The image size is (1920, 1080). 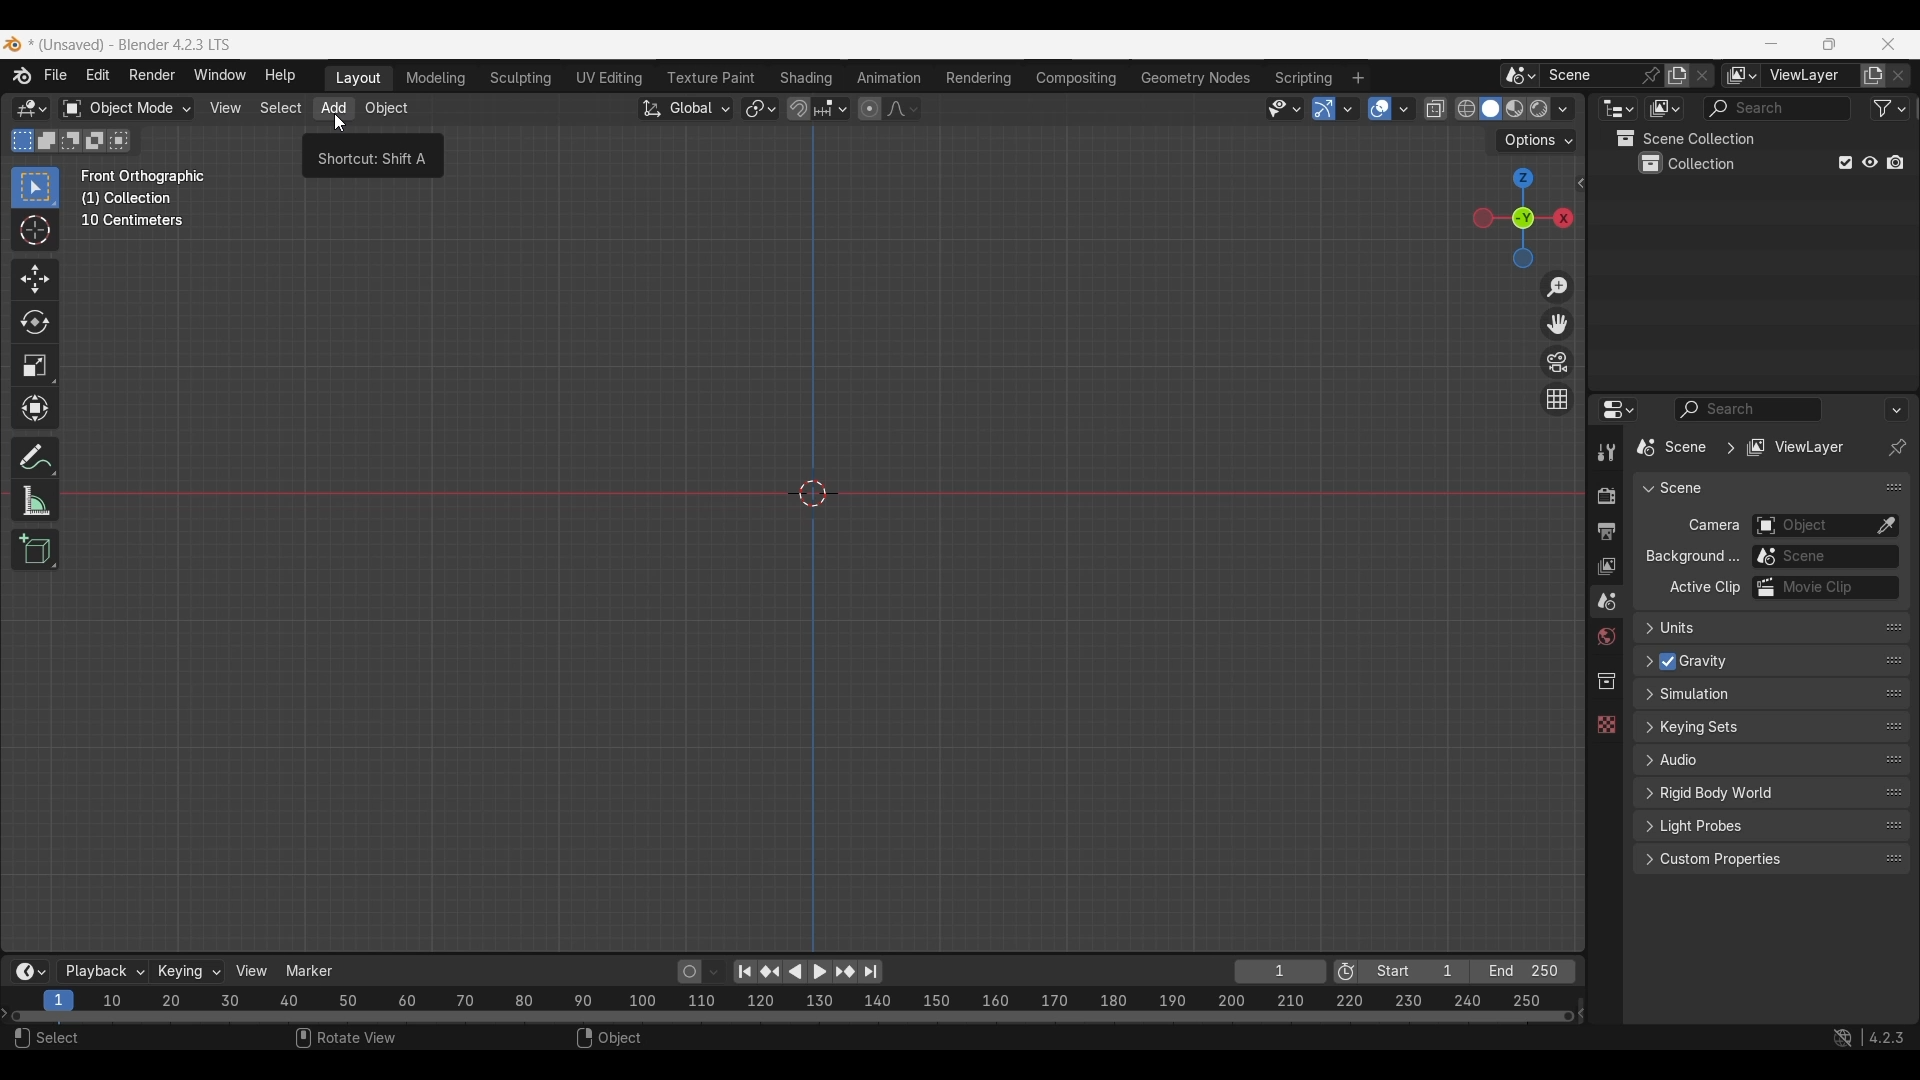 I want to click on Rotate, so click(x=35, y=322).